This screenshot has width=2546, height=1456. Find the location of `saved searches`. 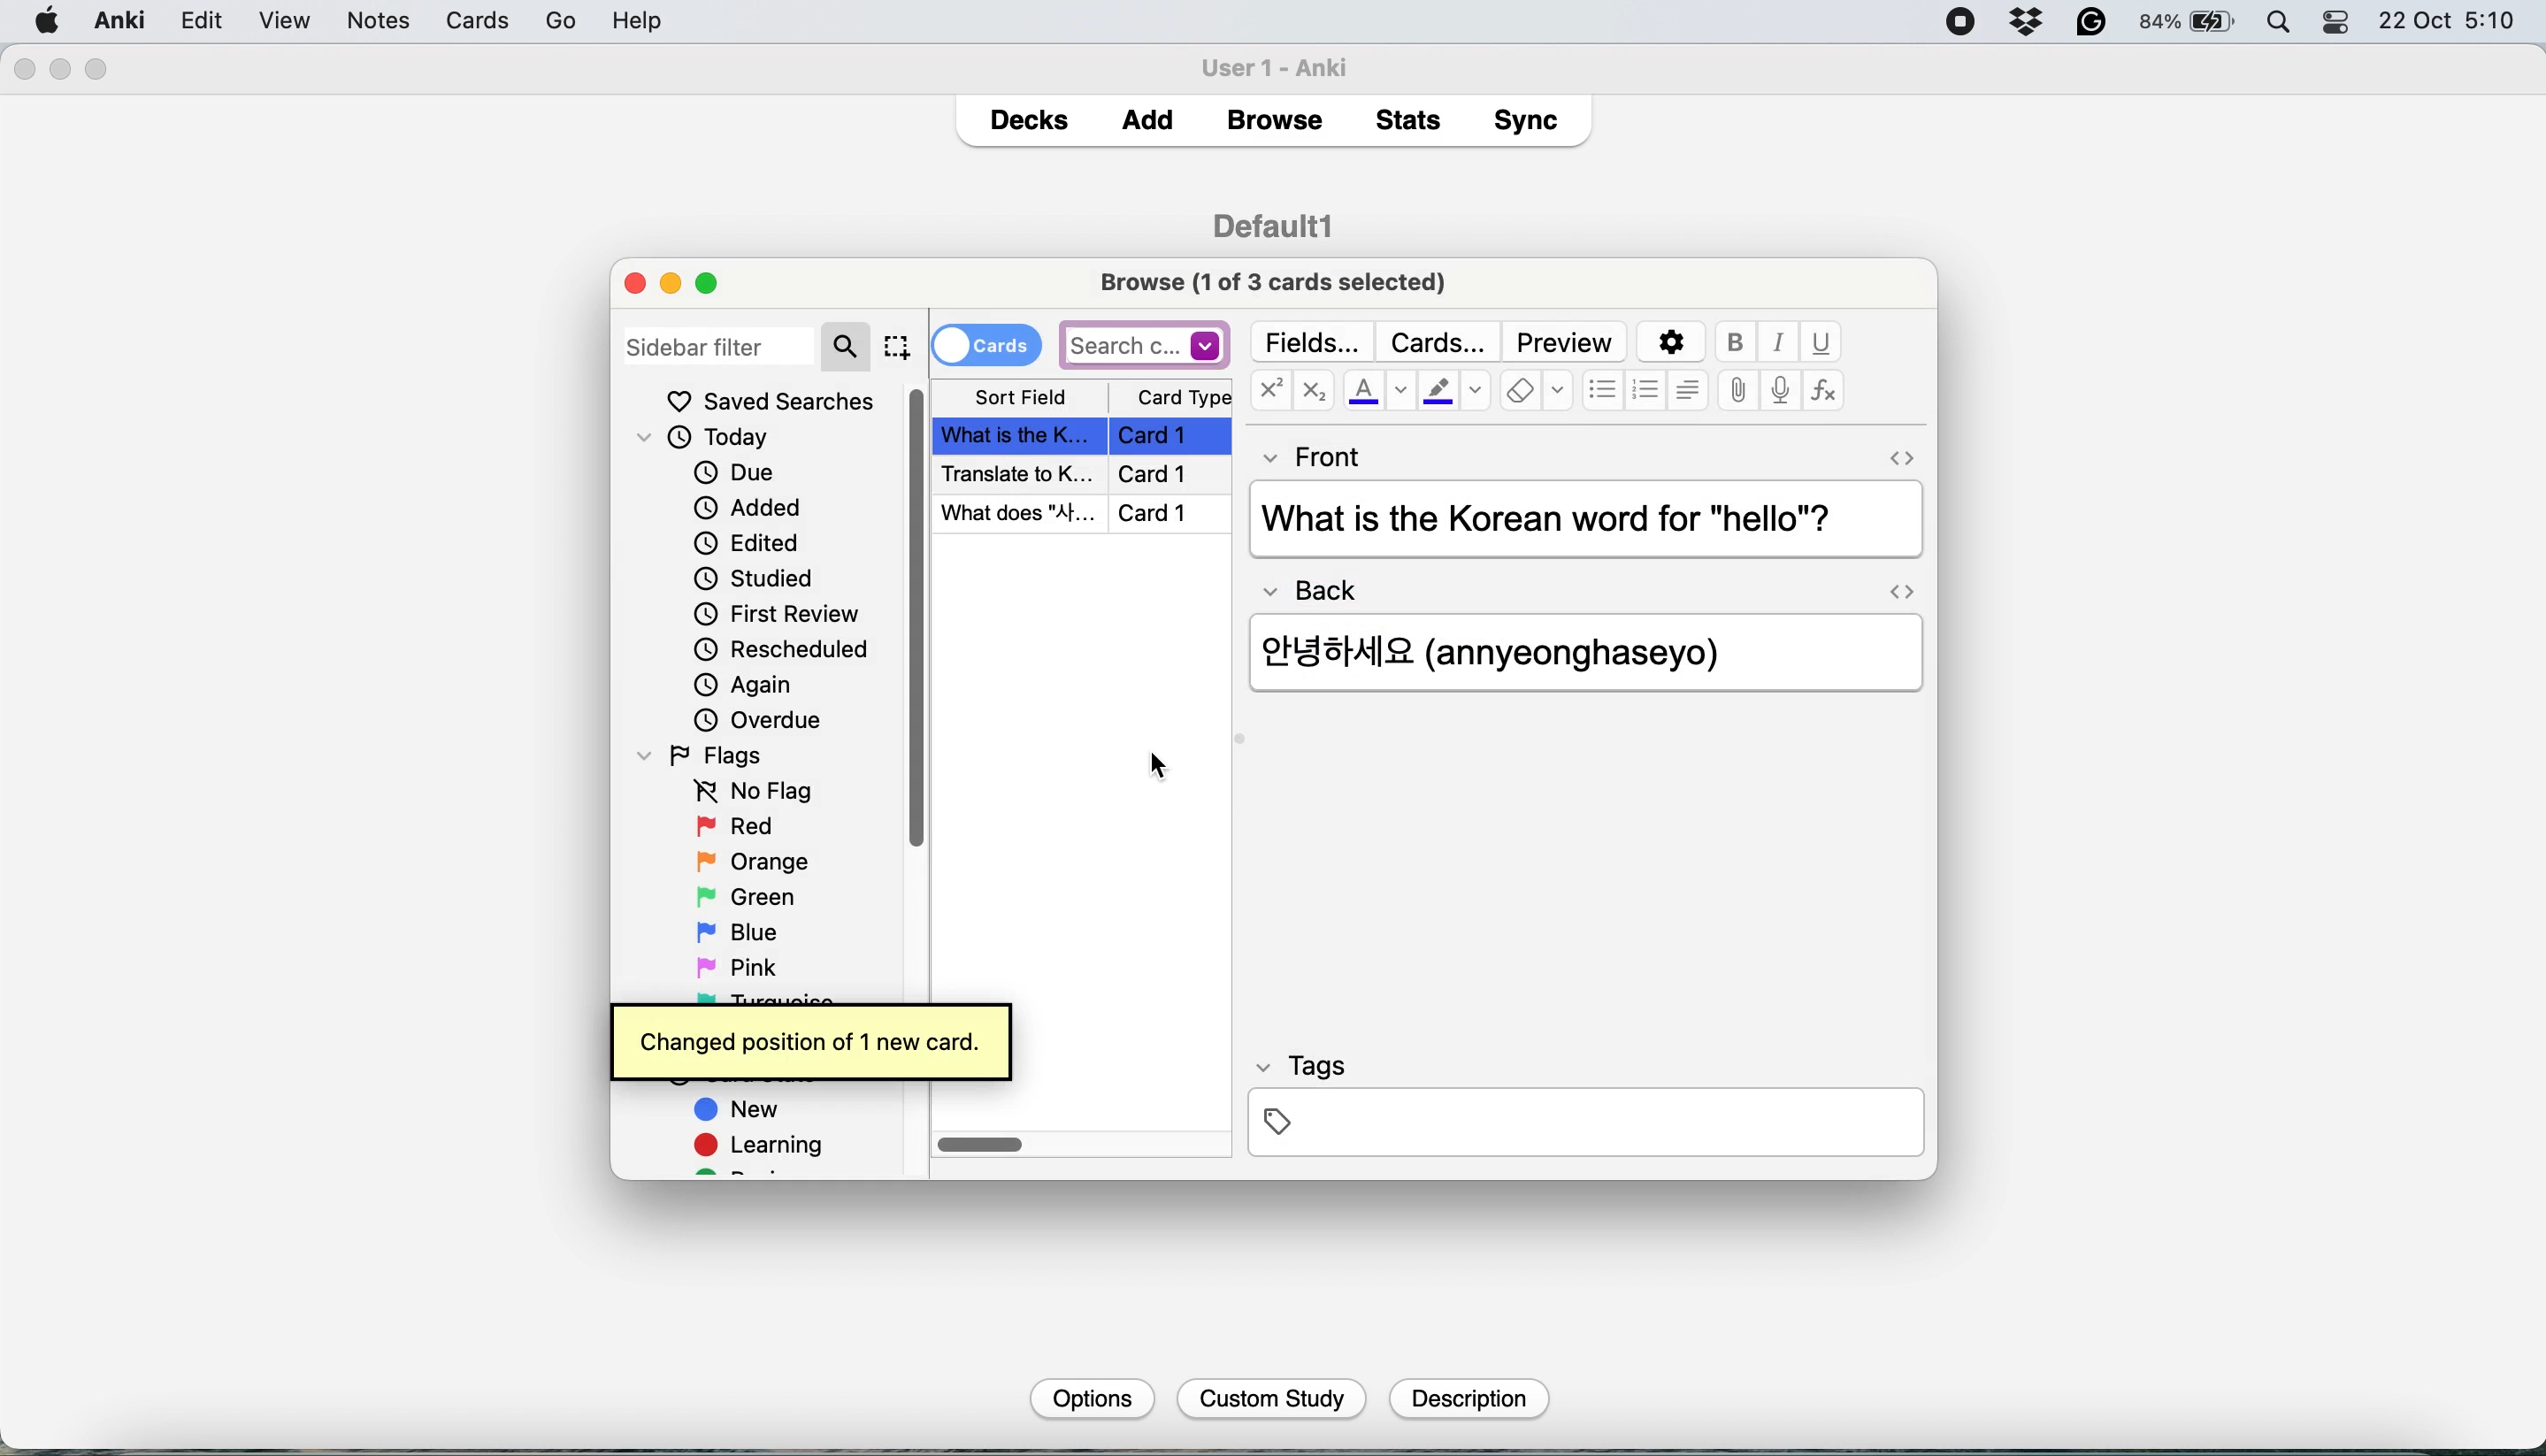

saved searches is located at coordinates (771, 401).